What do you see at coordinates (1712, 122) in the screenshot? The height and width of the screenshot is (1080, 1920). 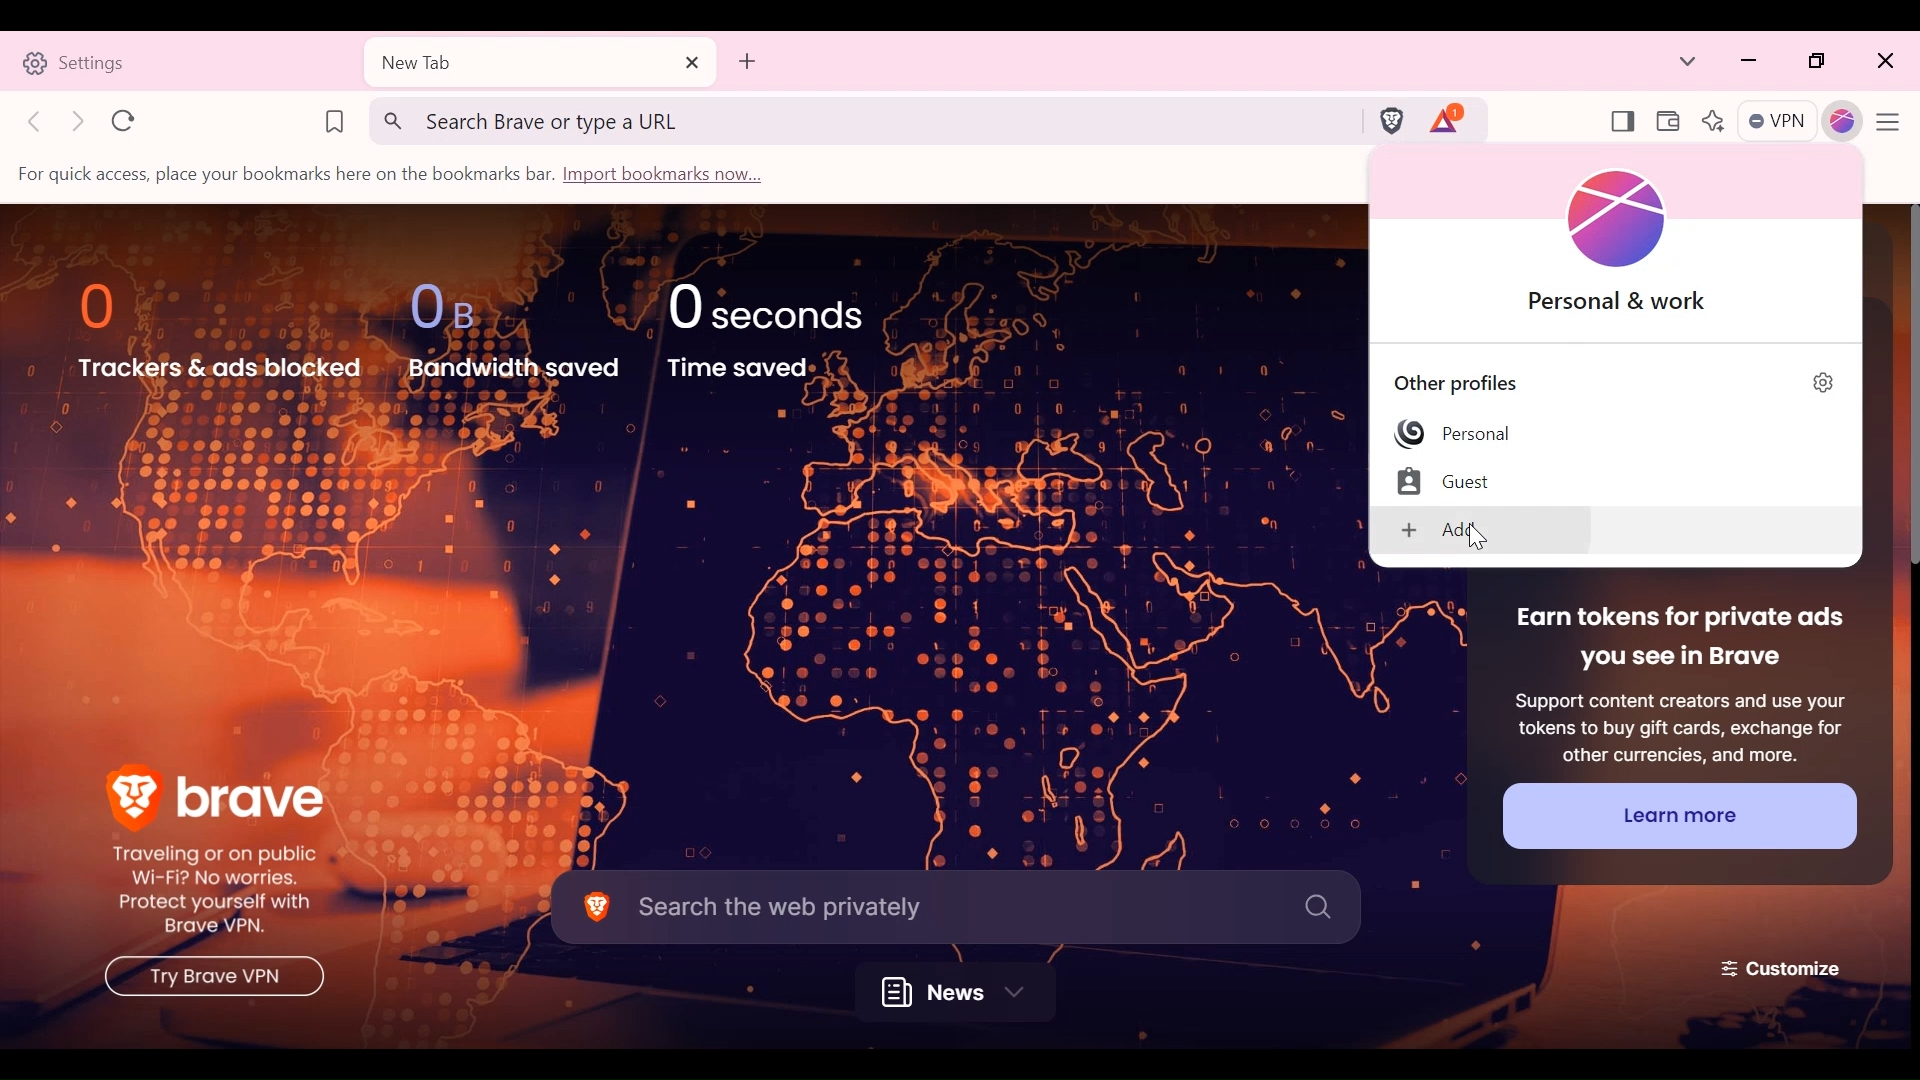 I see `Leo AI` at bounding box center [1712, 122].